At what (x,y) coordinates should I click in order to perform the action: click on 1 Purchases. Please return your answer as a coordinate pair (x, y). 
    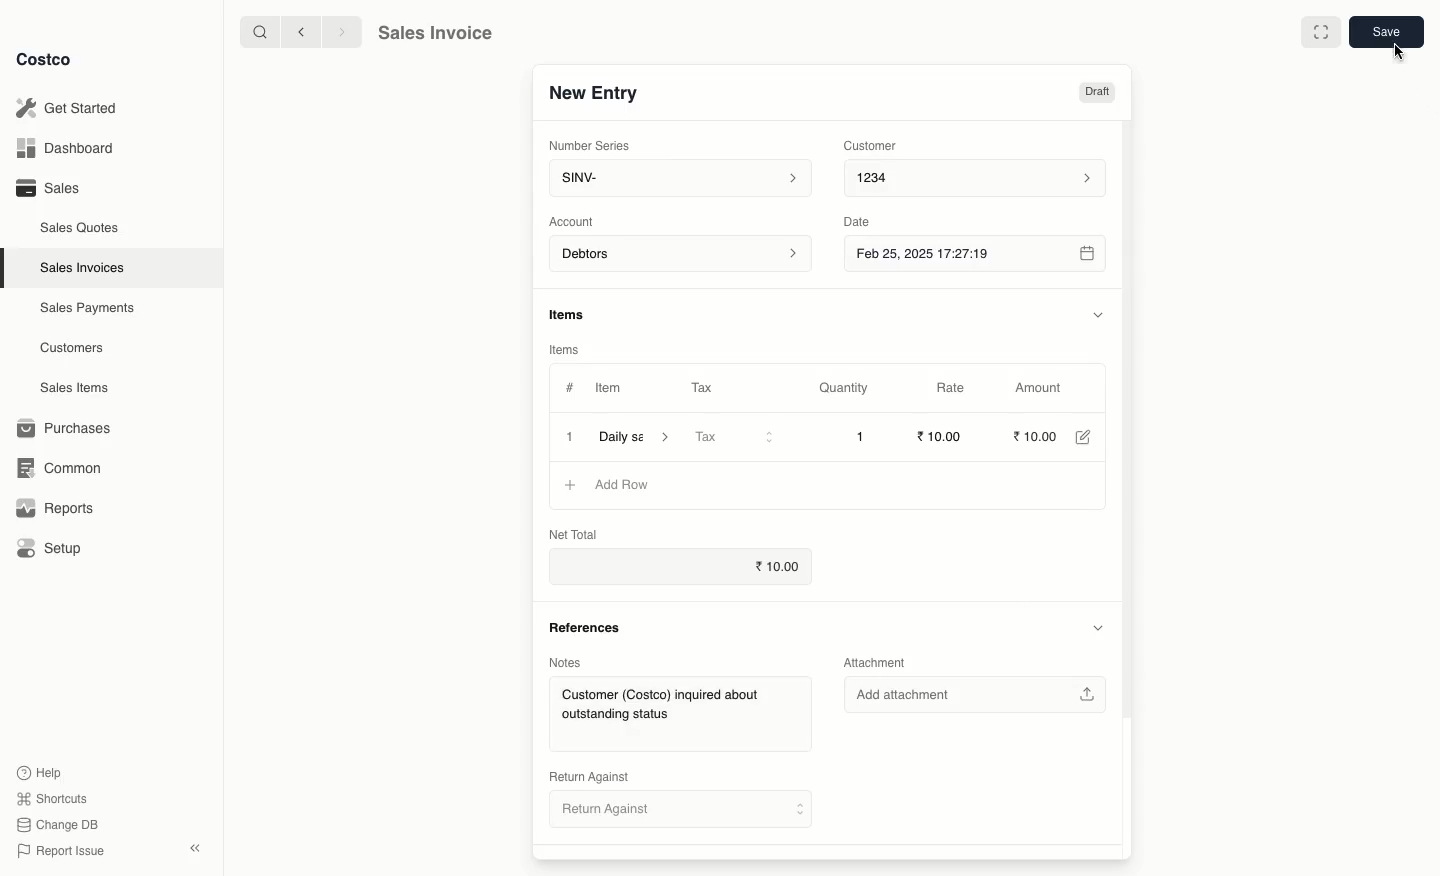
    Looking at the image, I should click on (69, 429).